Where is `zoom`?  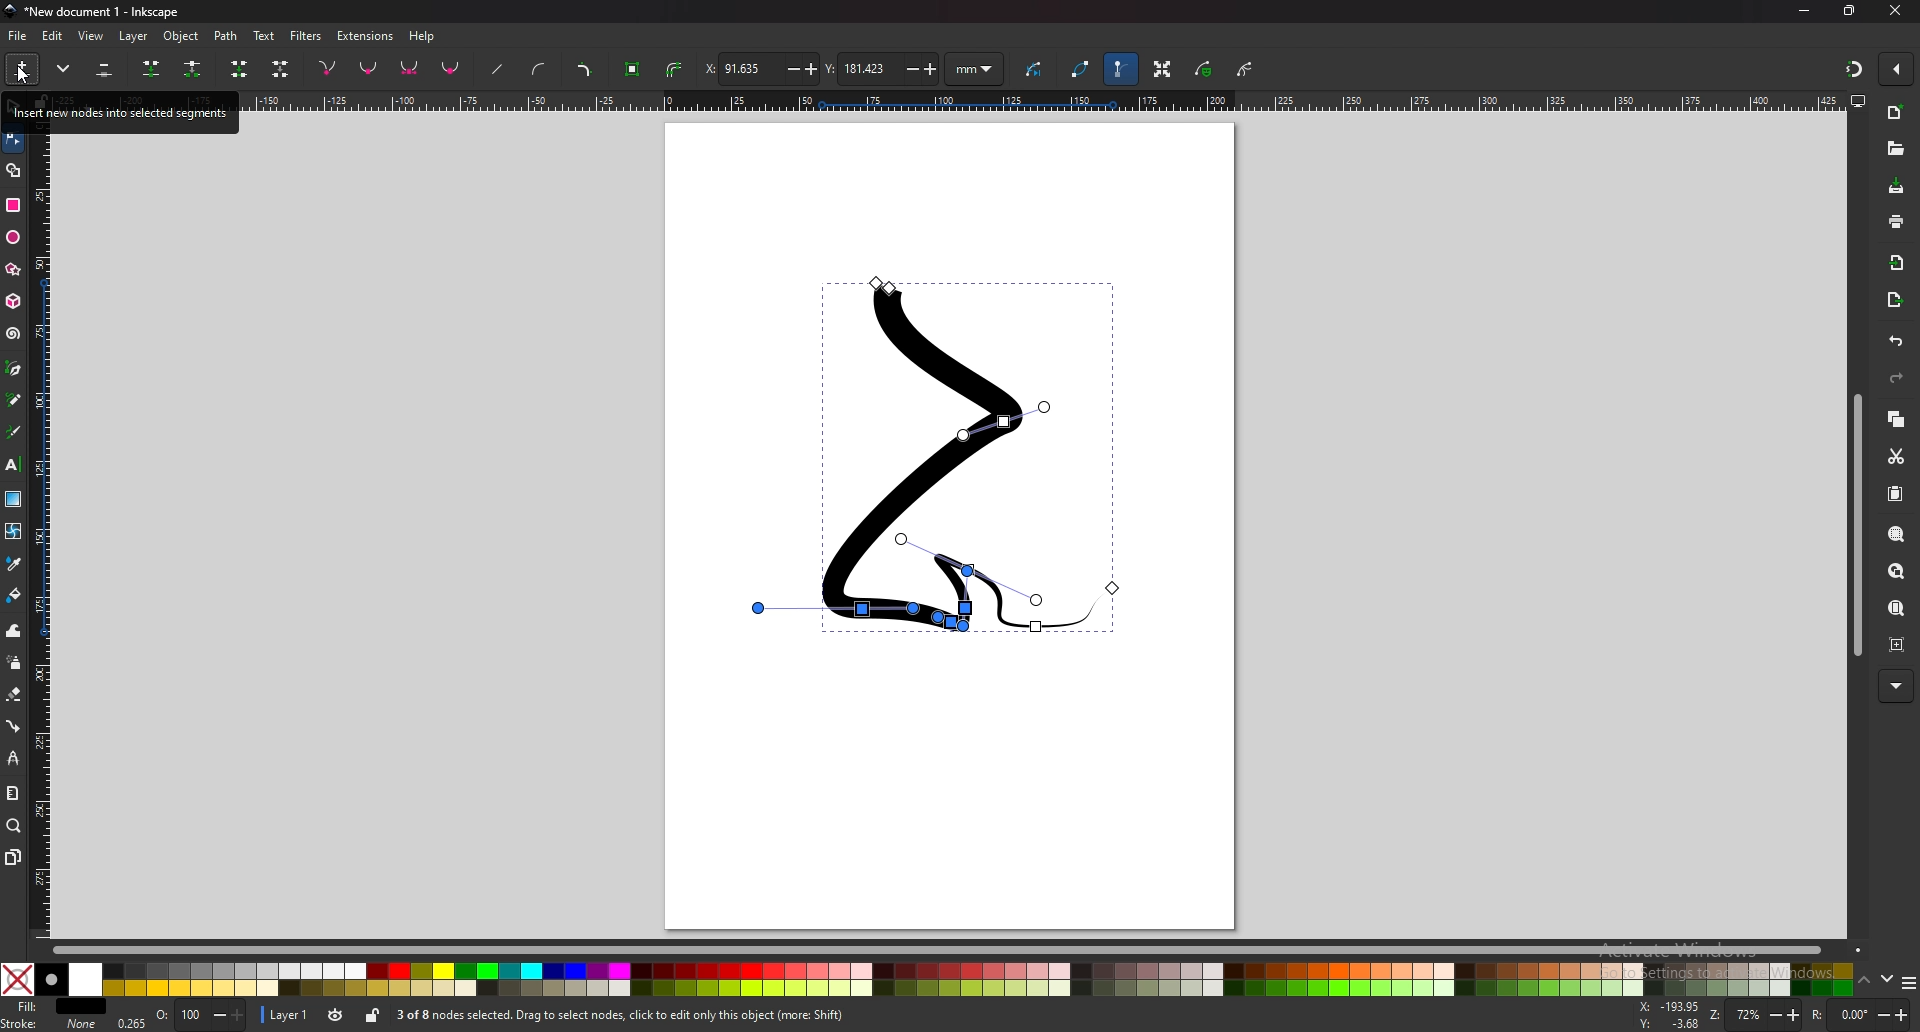
zoom is located at coordinates (15, 827).